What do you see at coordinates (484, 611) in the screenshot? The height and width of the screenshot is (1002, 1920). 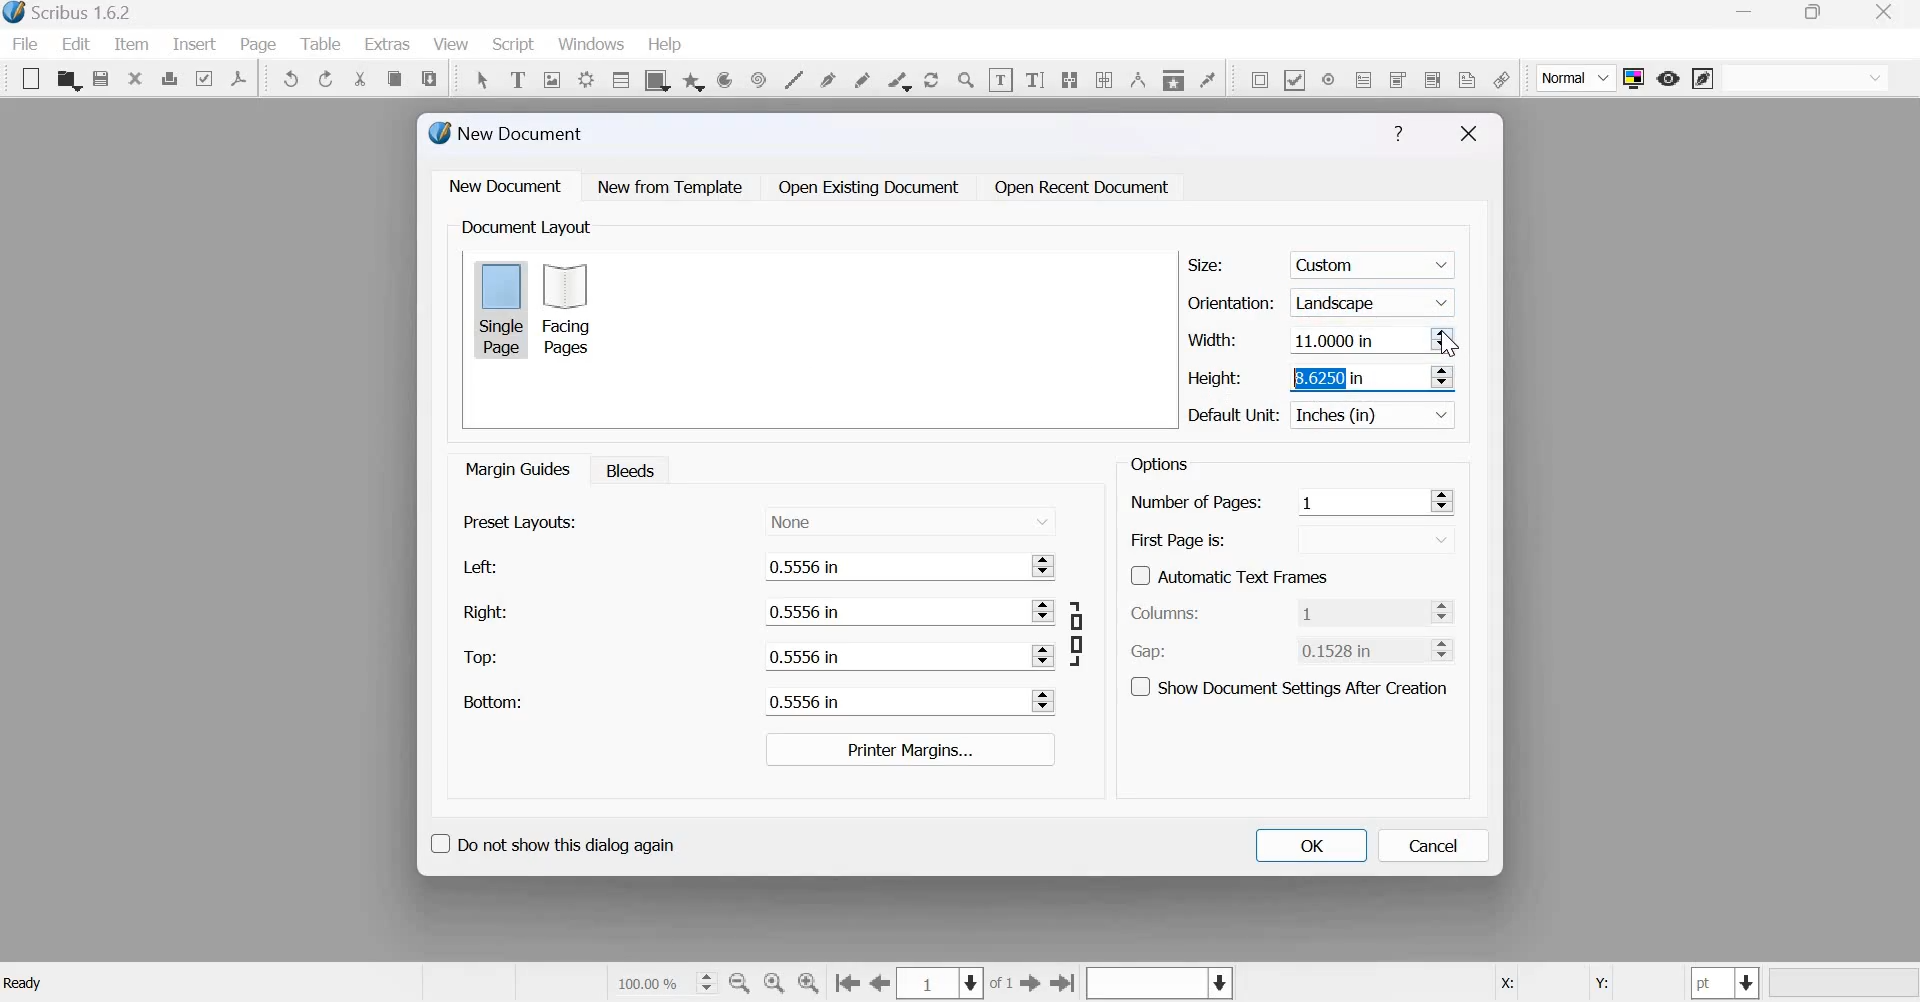 I see `Right:` at bounding box center [484, 611].